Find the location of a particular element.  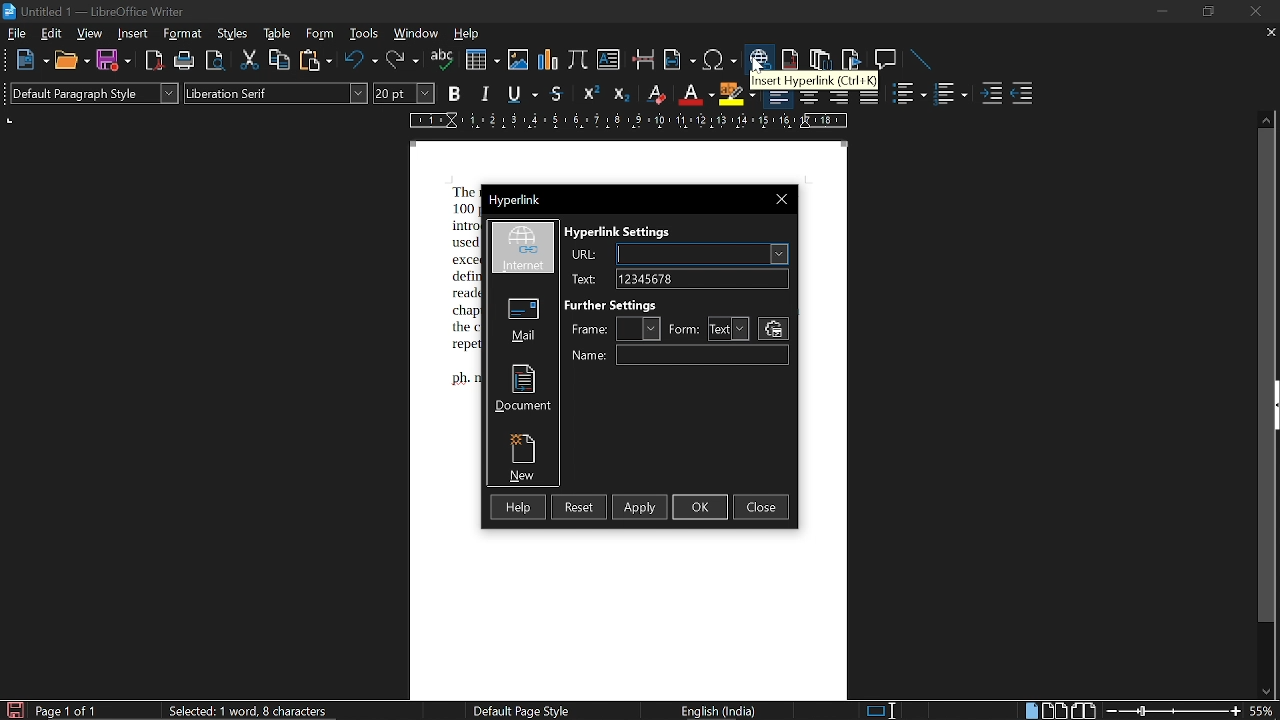

scale is located at coordinates (624, 123).